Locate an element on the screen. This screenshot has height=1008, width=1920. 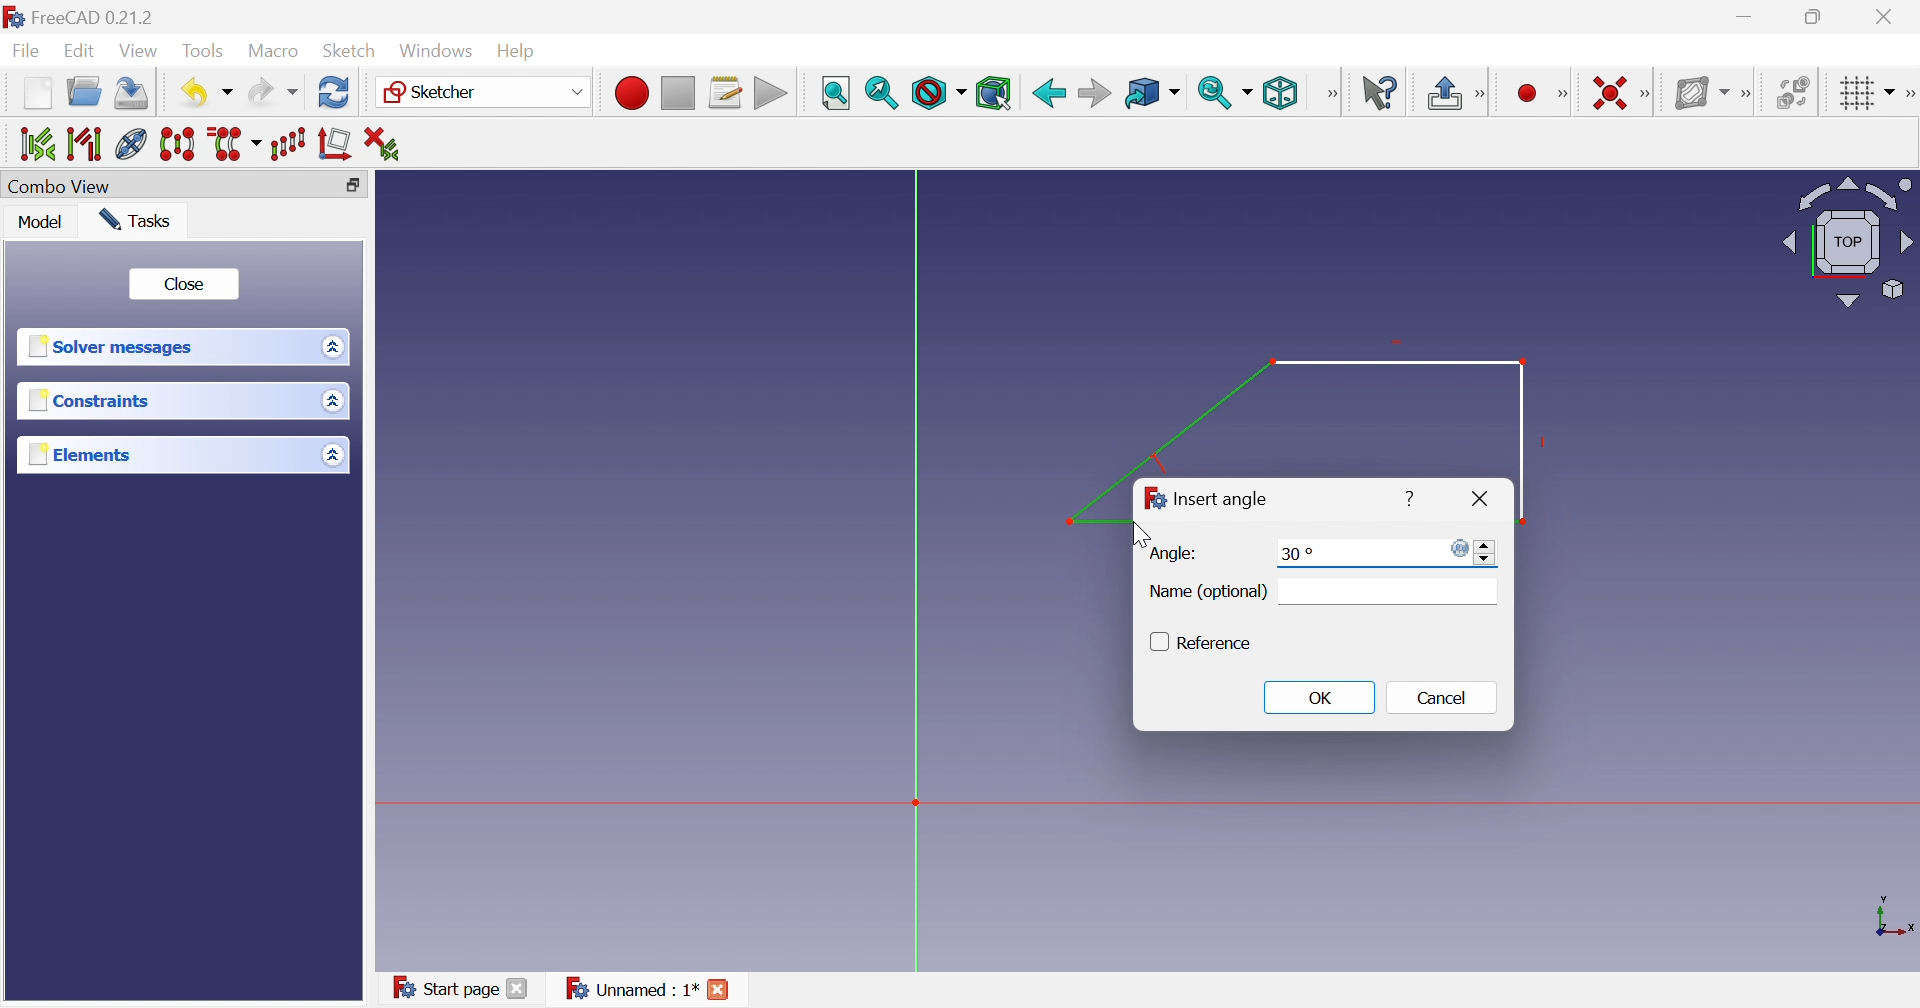
More is located at coordinates (1331, 93).